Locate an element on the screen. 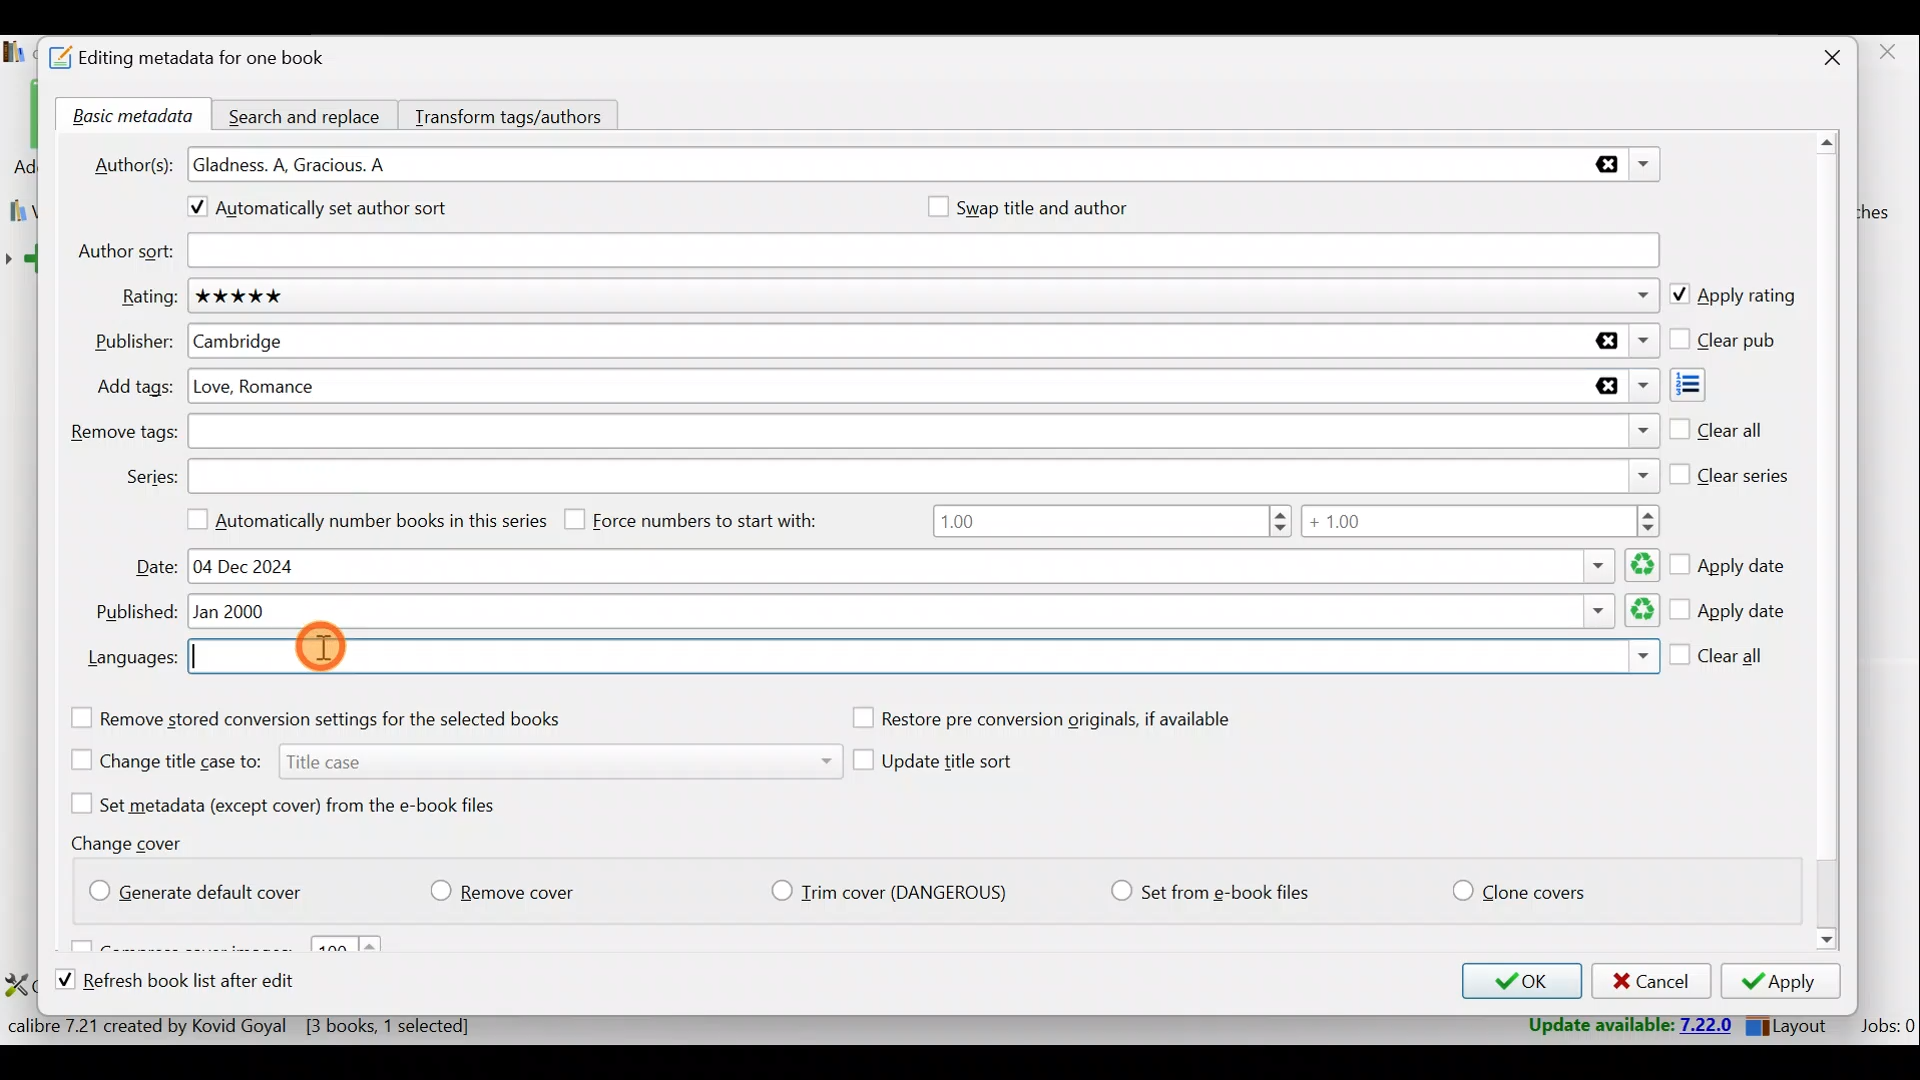 The height and width of the screenshot is (1080, 1920). Publisher is located at coordinates (922, 343).